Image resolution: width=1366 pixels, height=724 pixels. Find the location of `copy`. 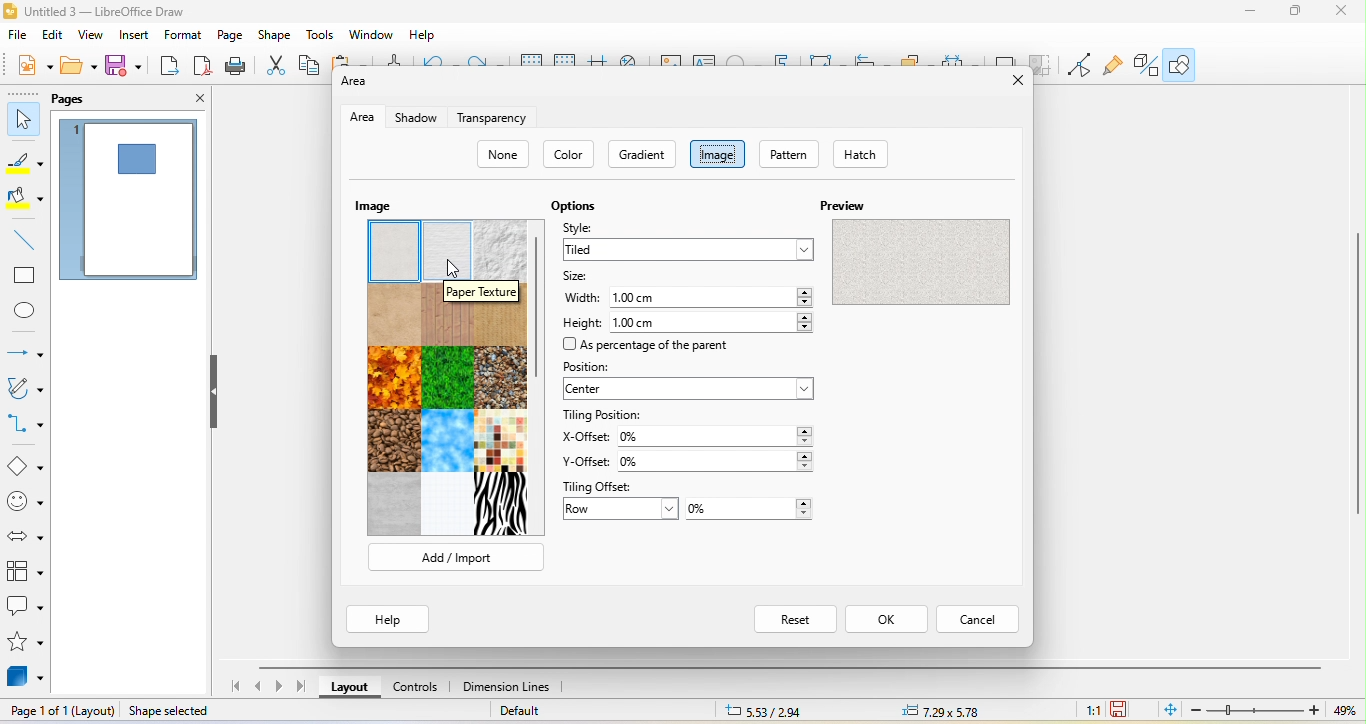

copy is located at coordinates (311, 69).